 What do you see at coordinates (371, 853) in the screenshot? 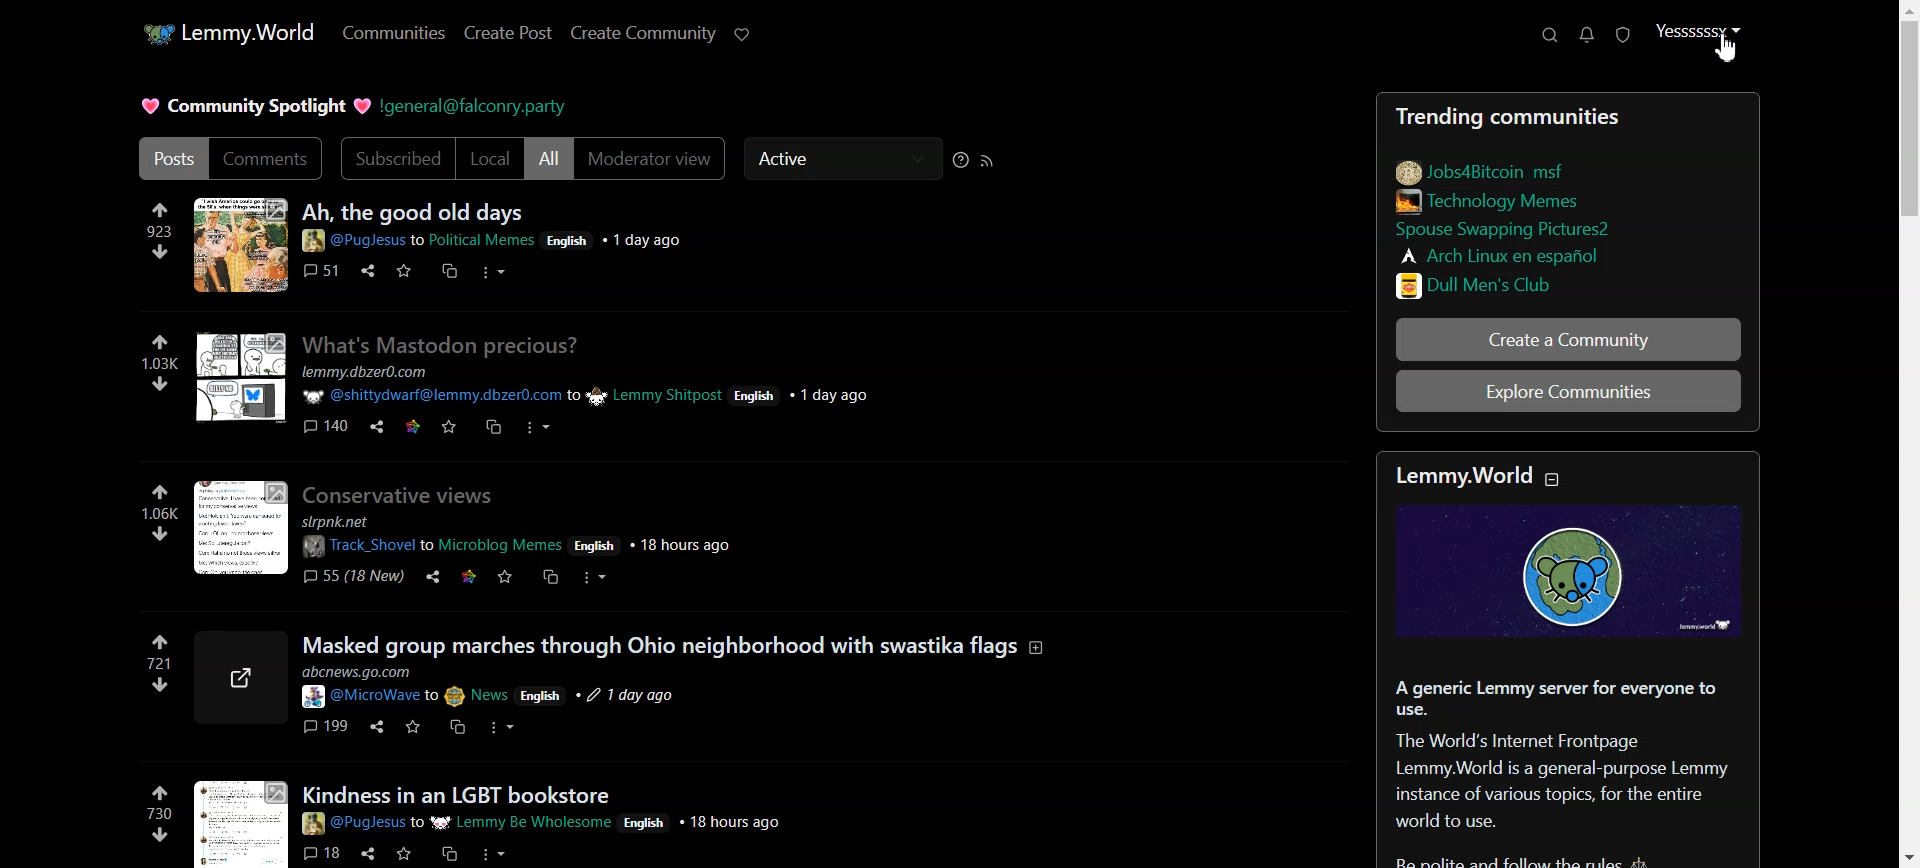
I see `share` at bounding box center [371, 853].